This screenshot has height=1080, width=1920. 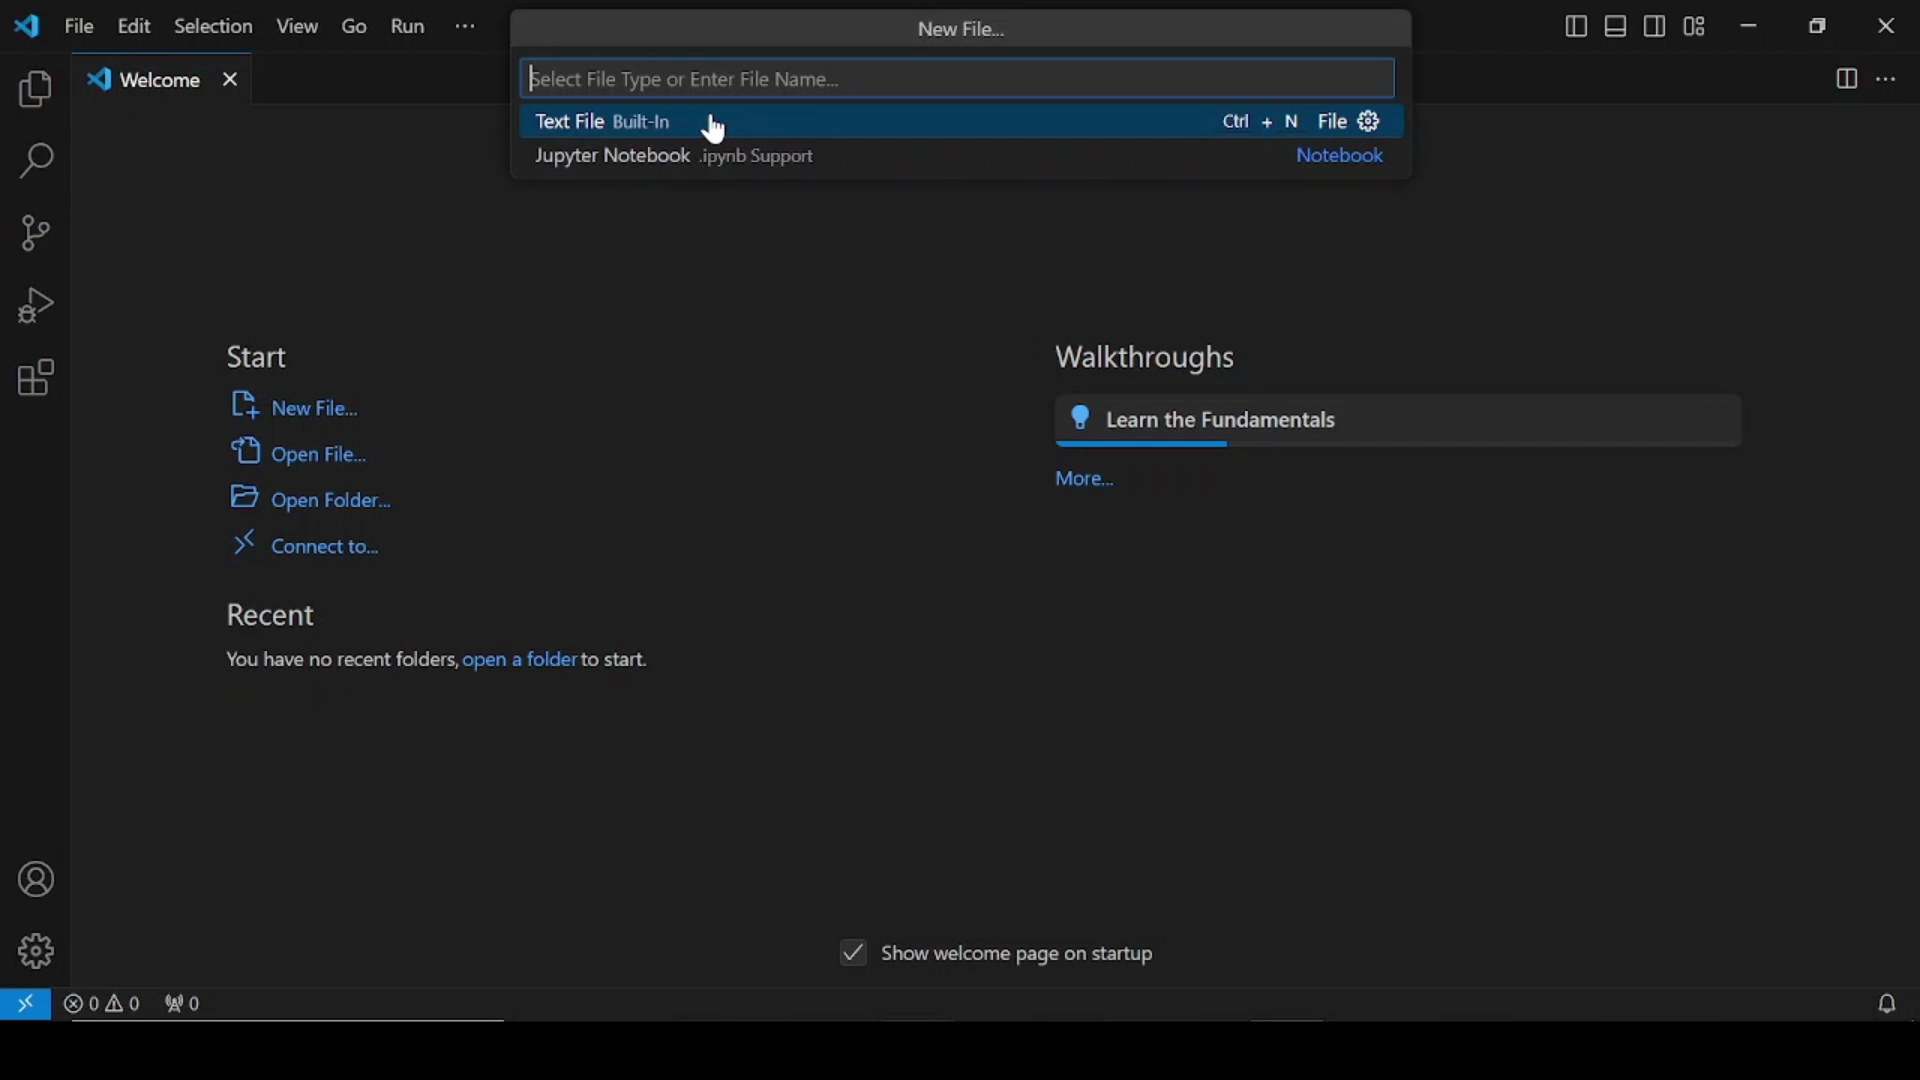 What do you see at coordinates (1256, 119) in the screenshot?
I see `Ctl + N` at bounding box center [1256, 119].